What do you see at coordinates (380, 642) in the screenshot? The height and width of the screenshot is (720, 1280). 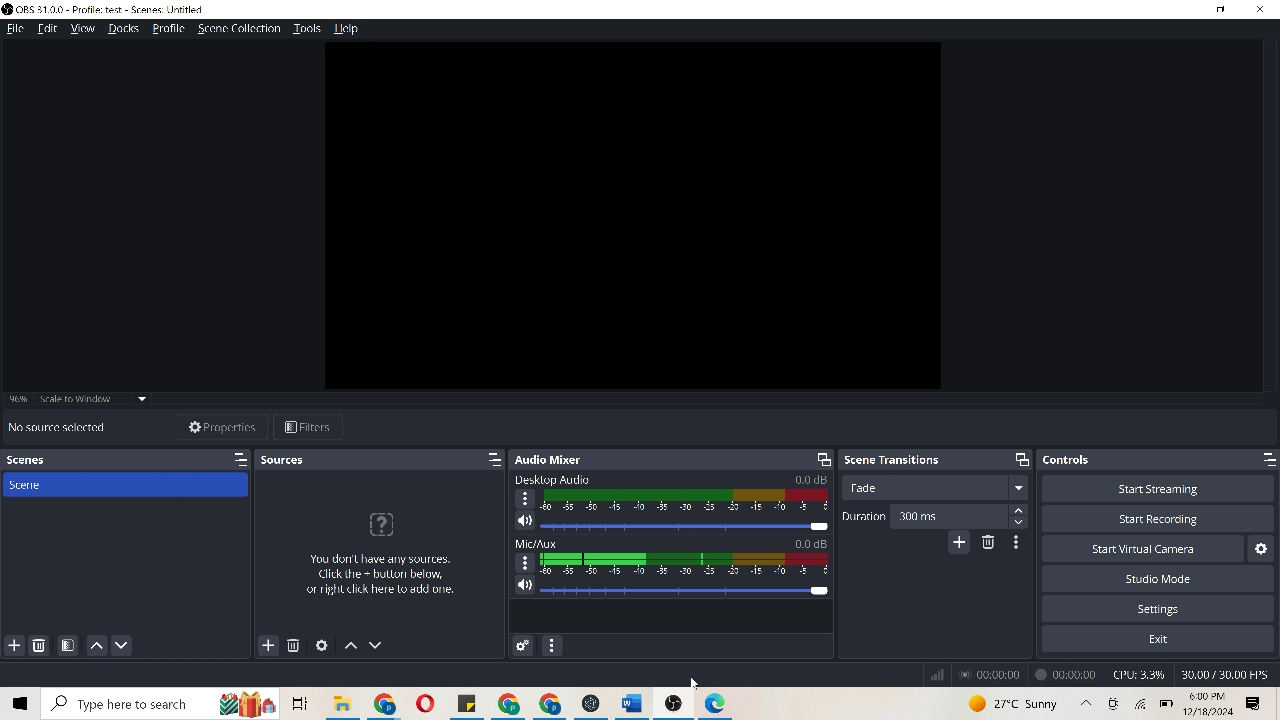 I see `move sources down` at bounding box center [380, 642].